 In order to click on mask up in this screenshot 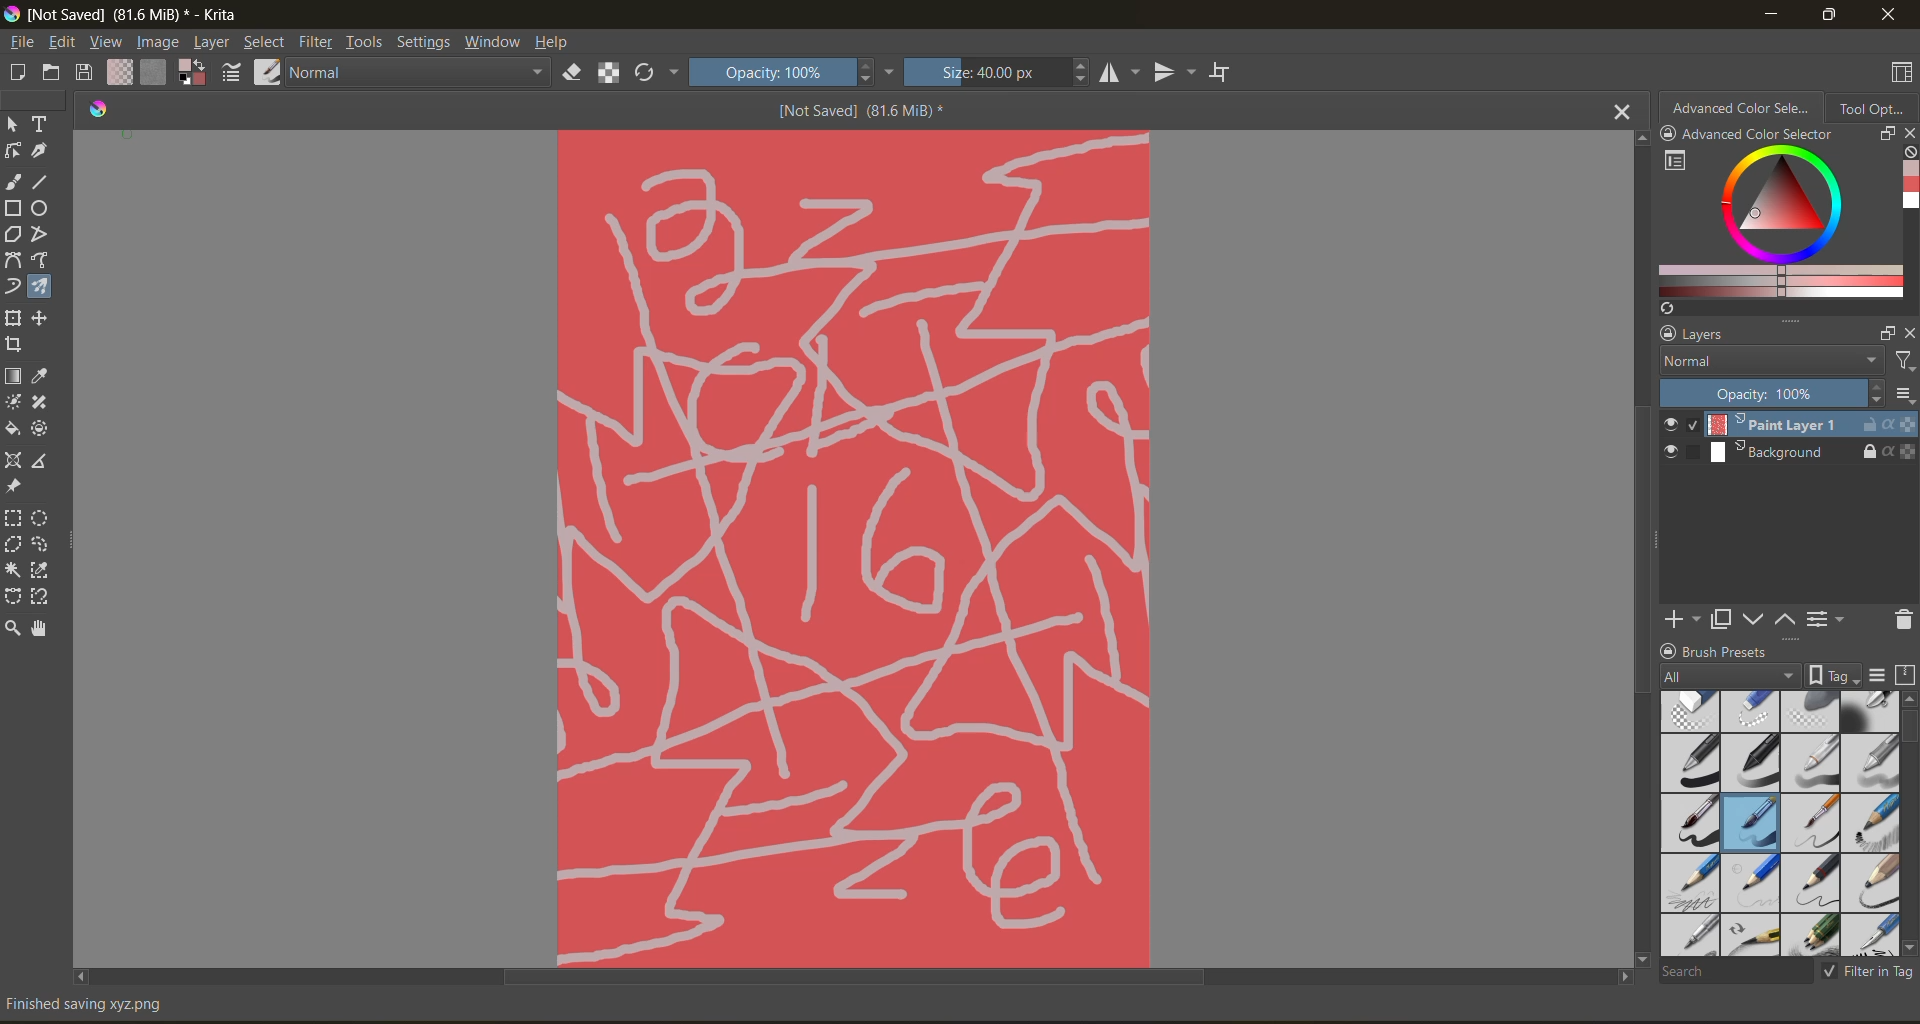, I will do `click(1787, 618)`.